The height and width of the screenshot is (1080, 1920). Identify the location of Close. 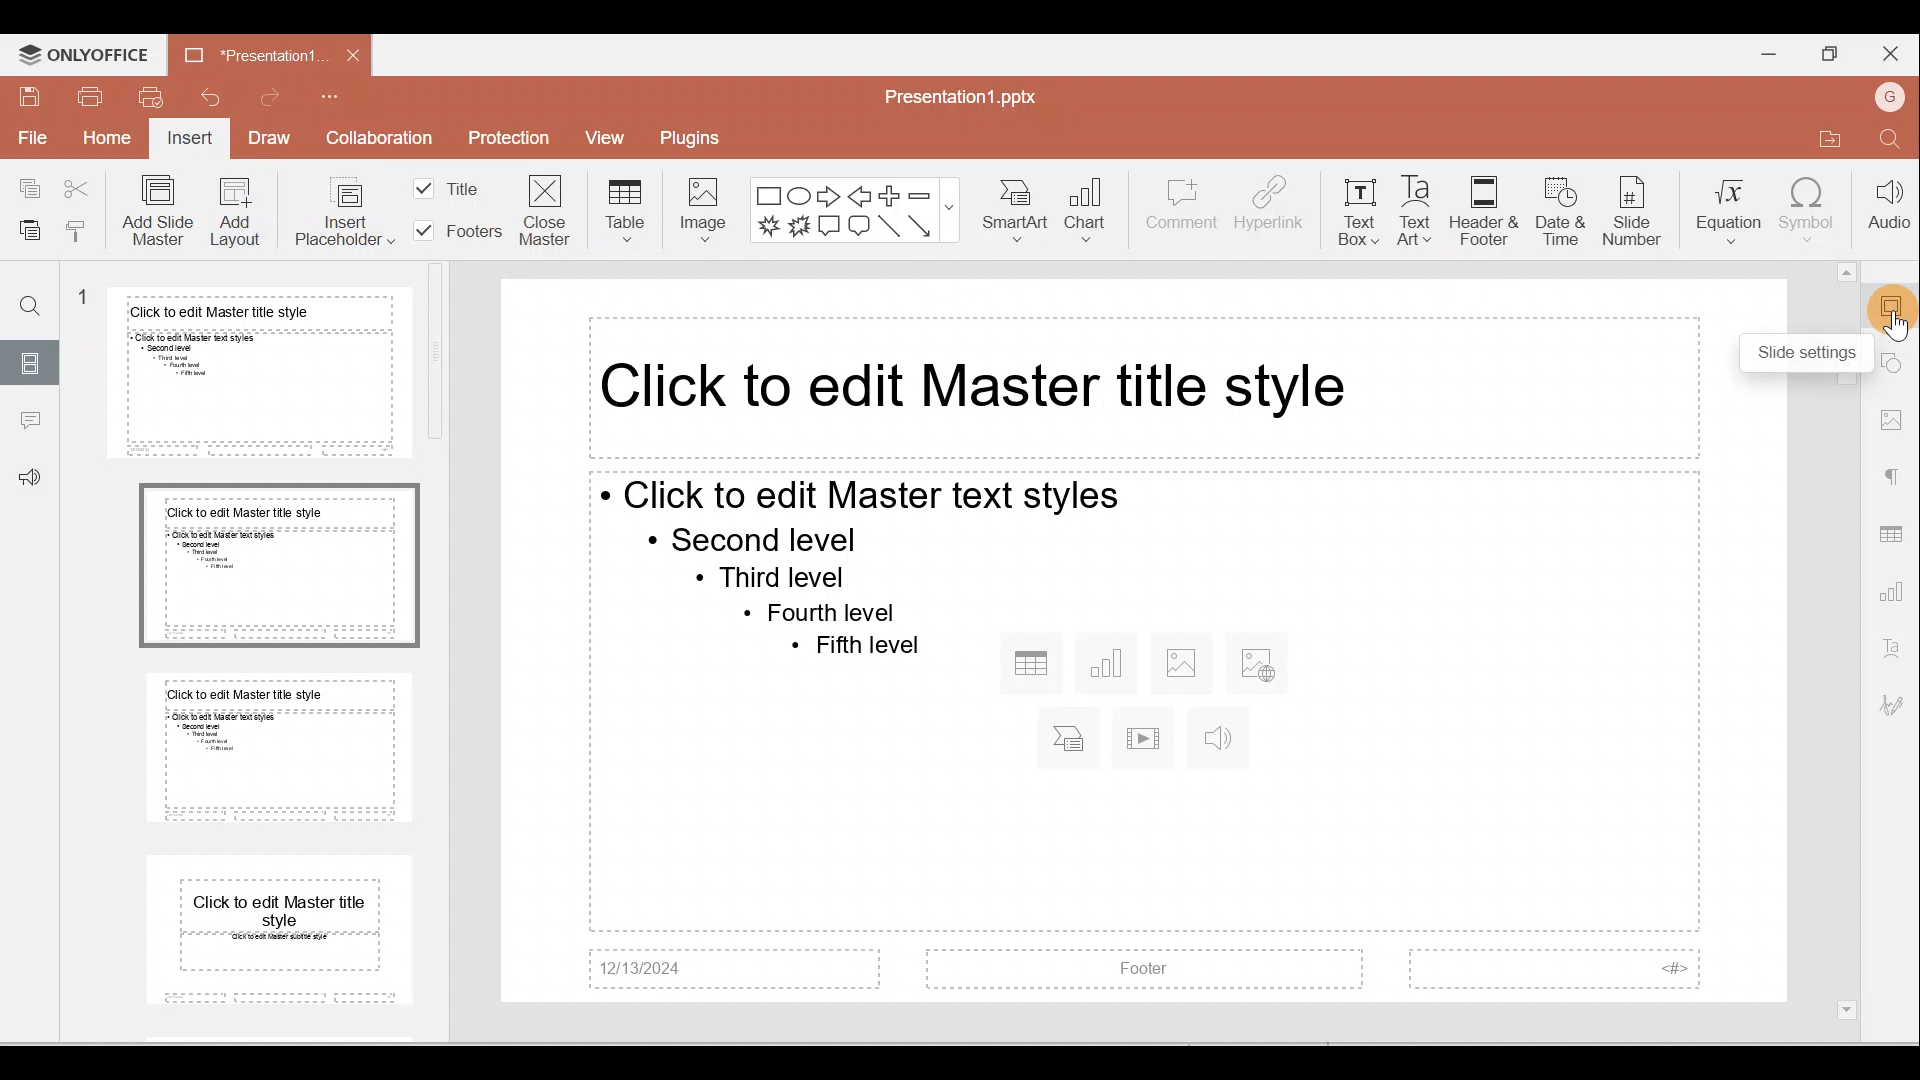
(1895, 55).